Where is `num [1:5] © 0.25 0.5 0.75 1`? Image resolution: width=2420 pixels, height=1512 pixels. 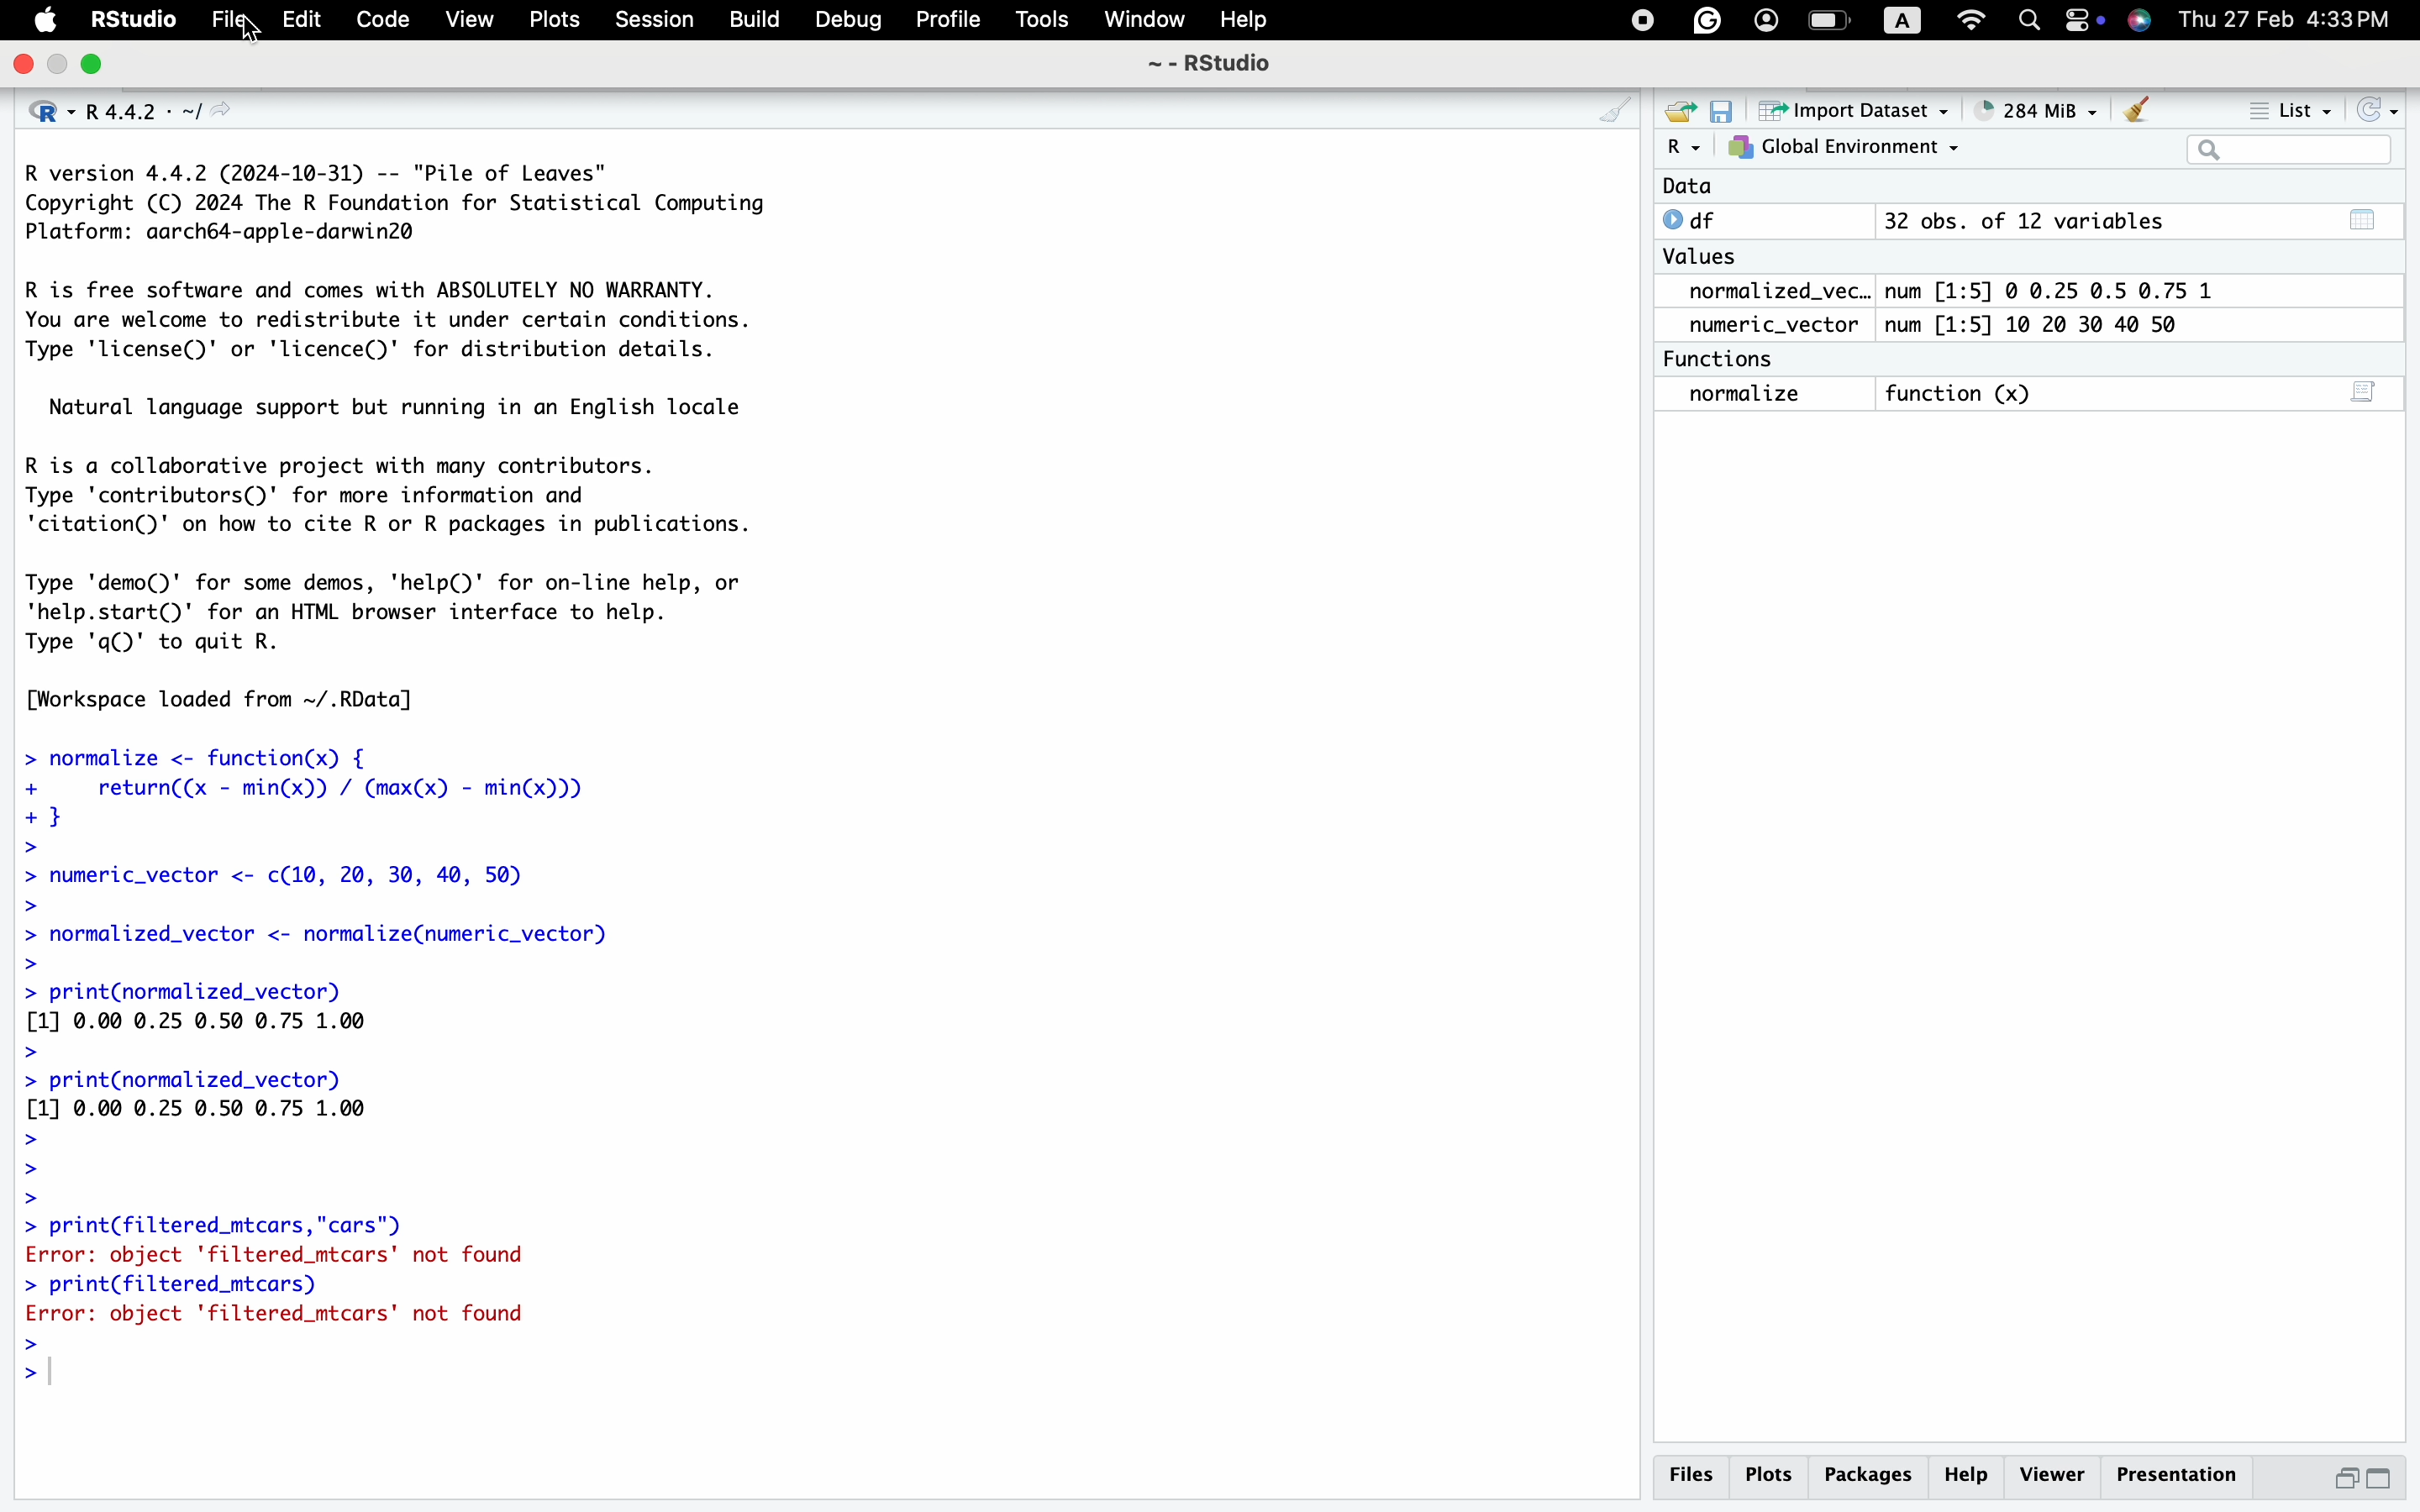
num [1:5] © 0.25 0.5 0.75 1 is located at coordinates (2063, 287).